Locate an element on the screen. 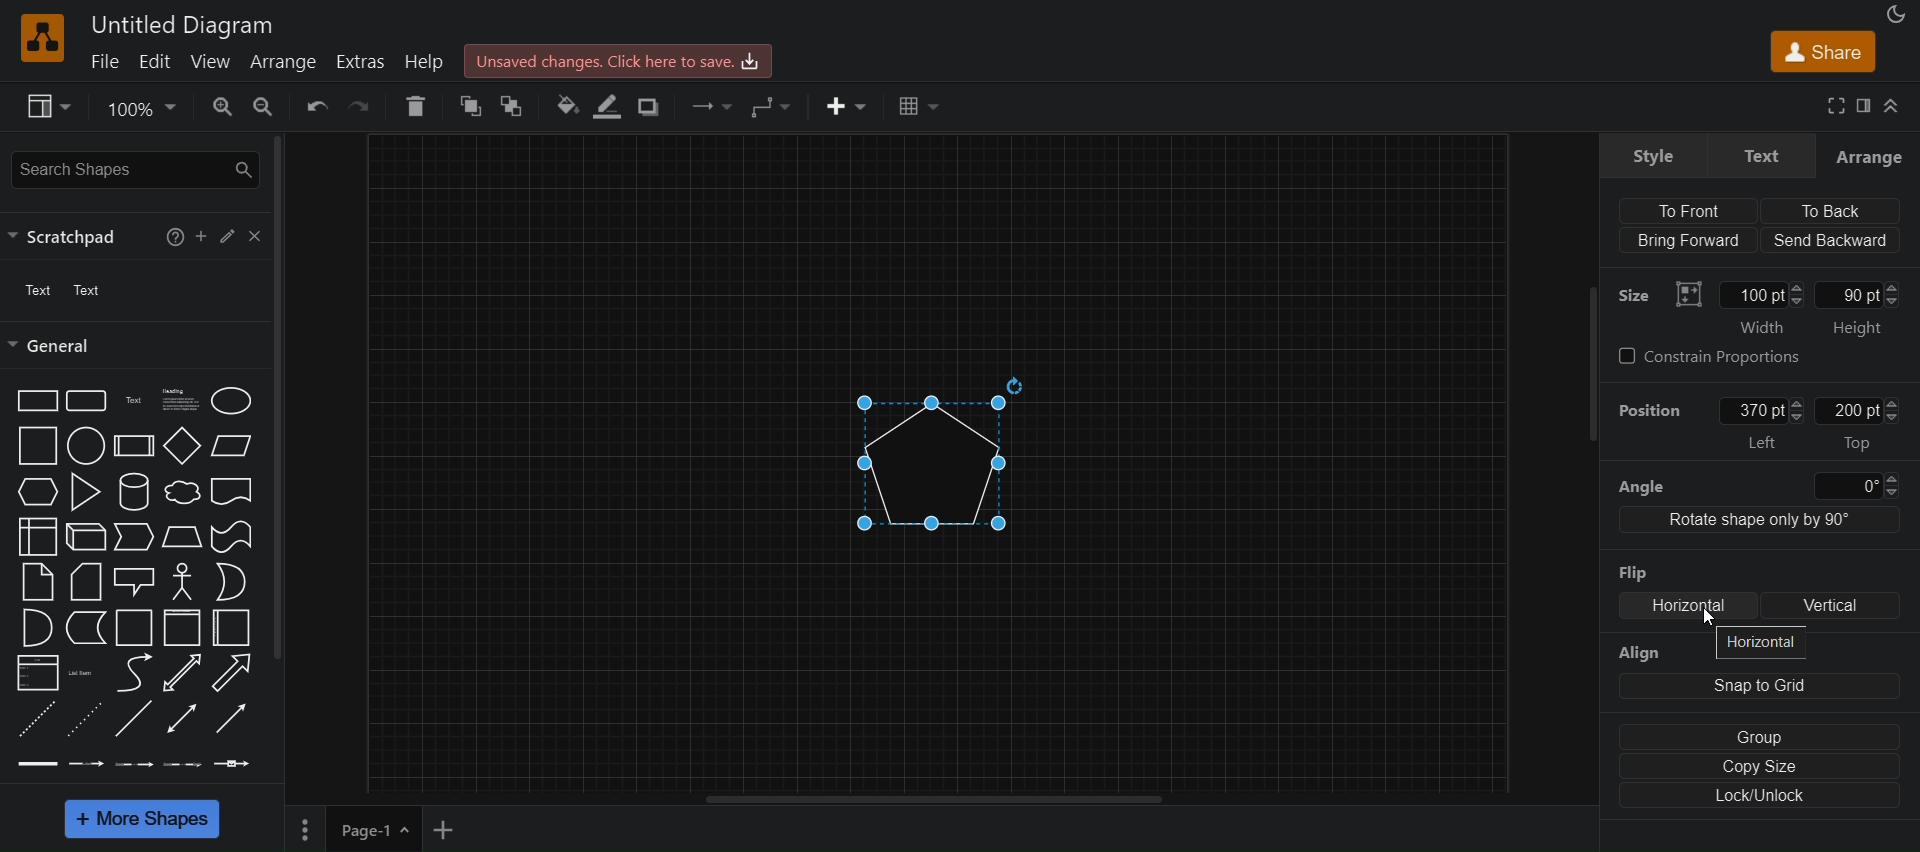 Image resolution: width=1920 pixels, height=852 pixels. group is located at coordinates (1759, 737).